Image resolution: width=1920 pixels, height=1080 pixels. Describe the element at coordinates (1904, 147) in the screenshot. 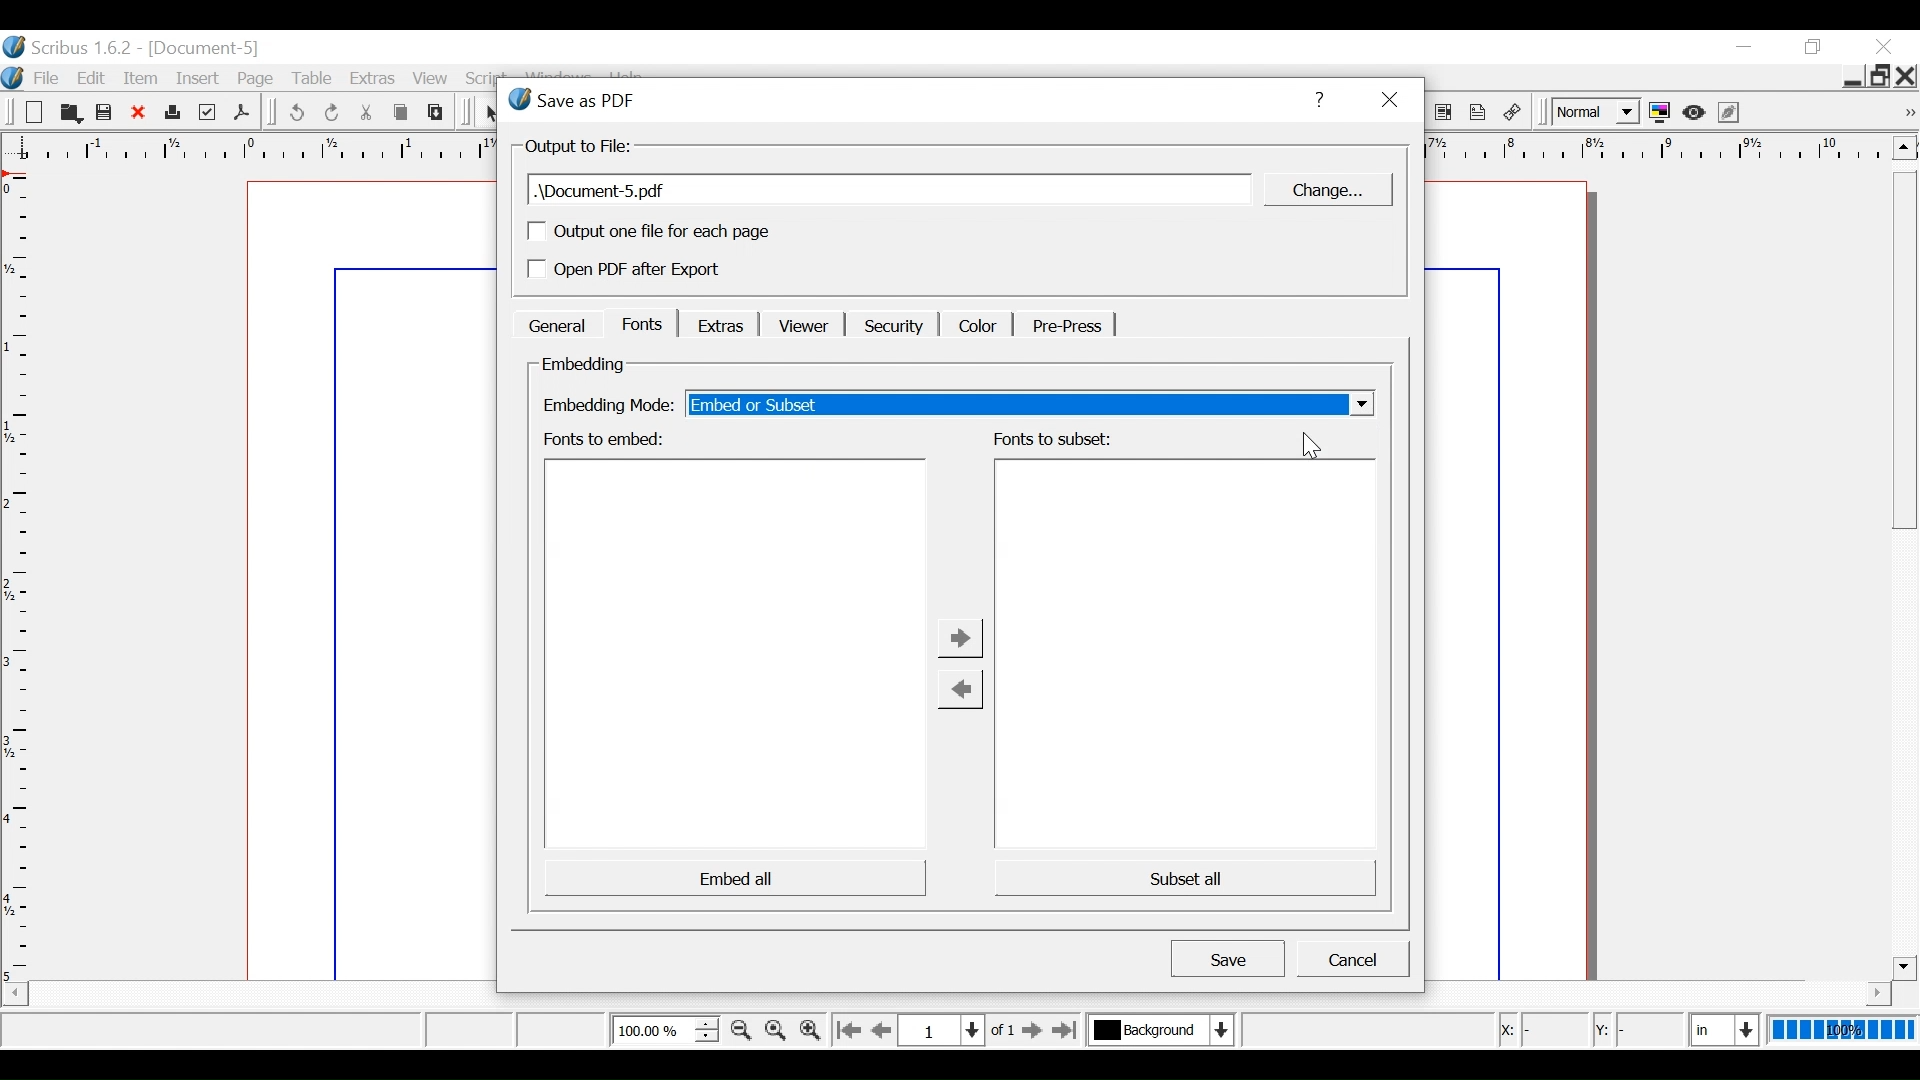

I see `Scroll up` at that location.